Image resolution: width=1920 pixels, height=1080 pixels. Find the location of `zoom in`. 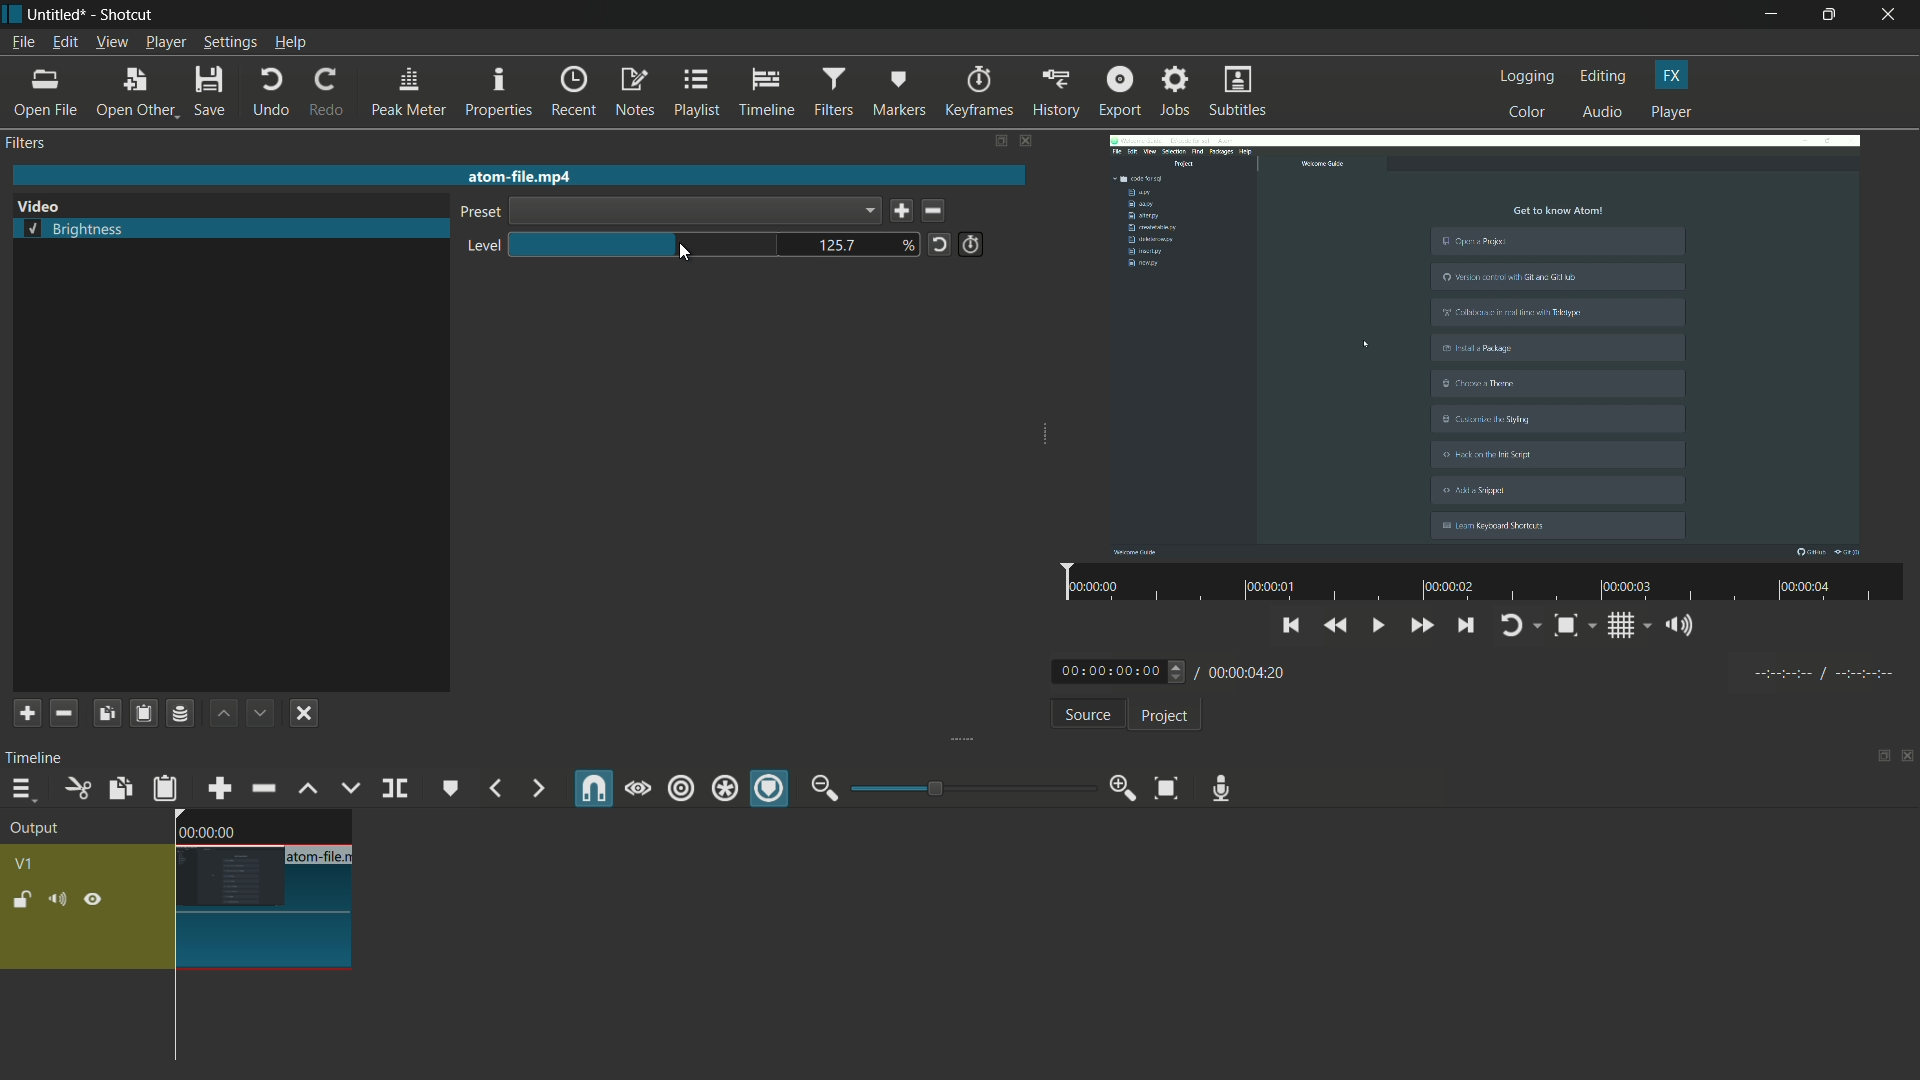

zoom in is located at coordinates (1118, 789).